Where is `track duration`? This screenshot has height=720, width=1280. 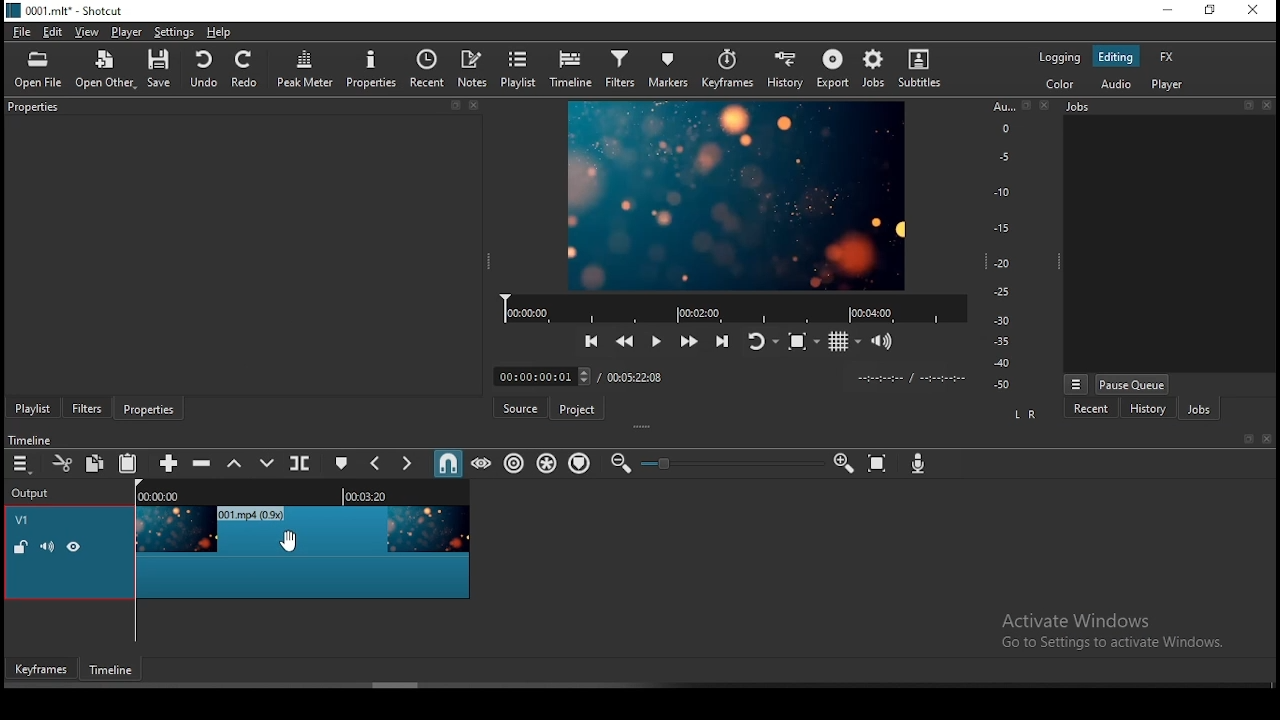 track duration is located at coordinates (635, 379).